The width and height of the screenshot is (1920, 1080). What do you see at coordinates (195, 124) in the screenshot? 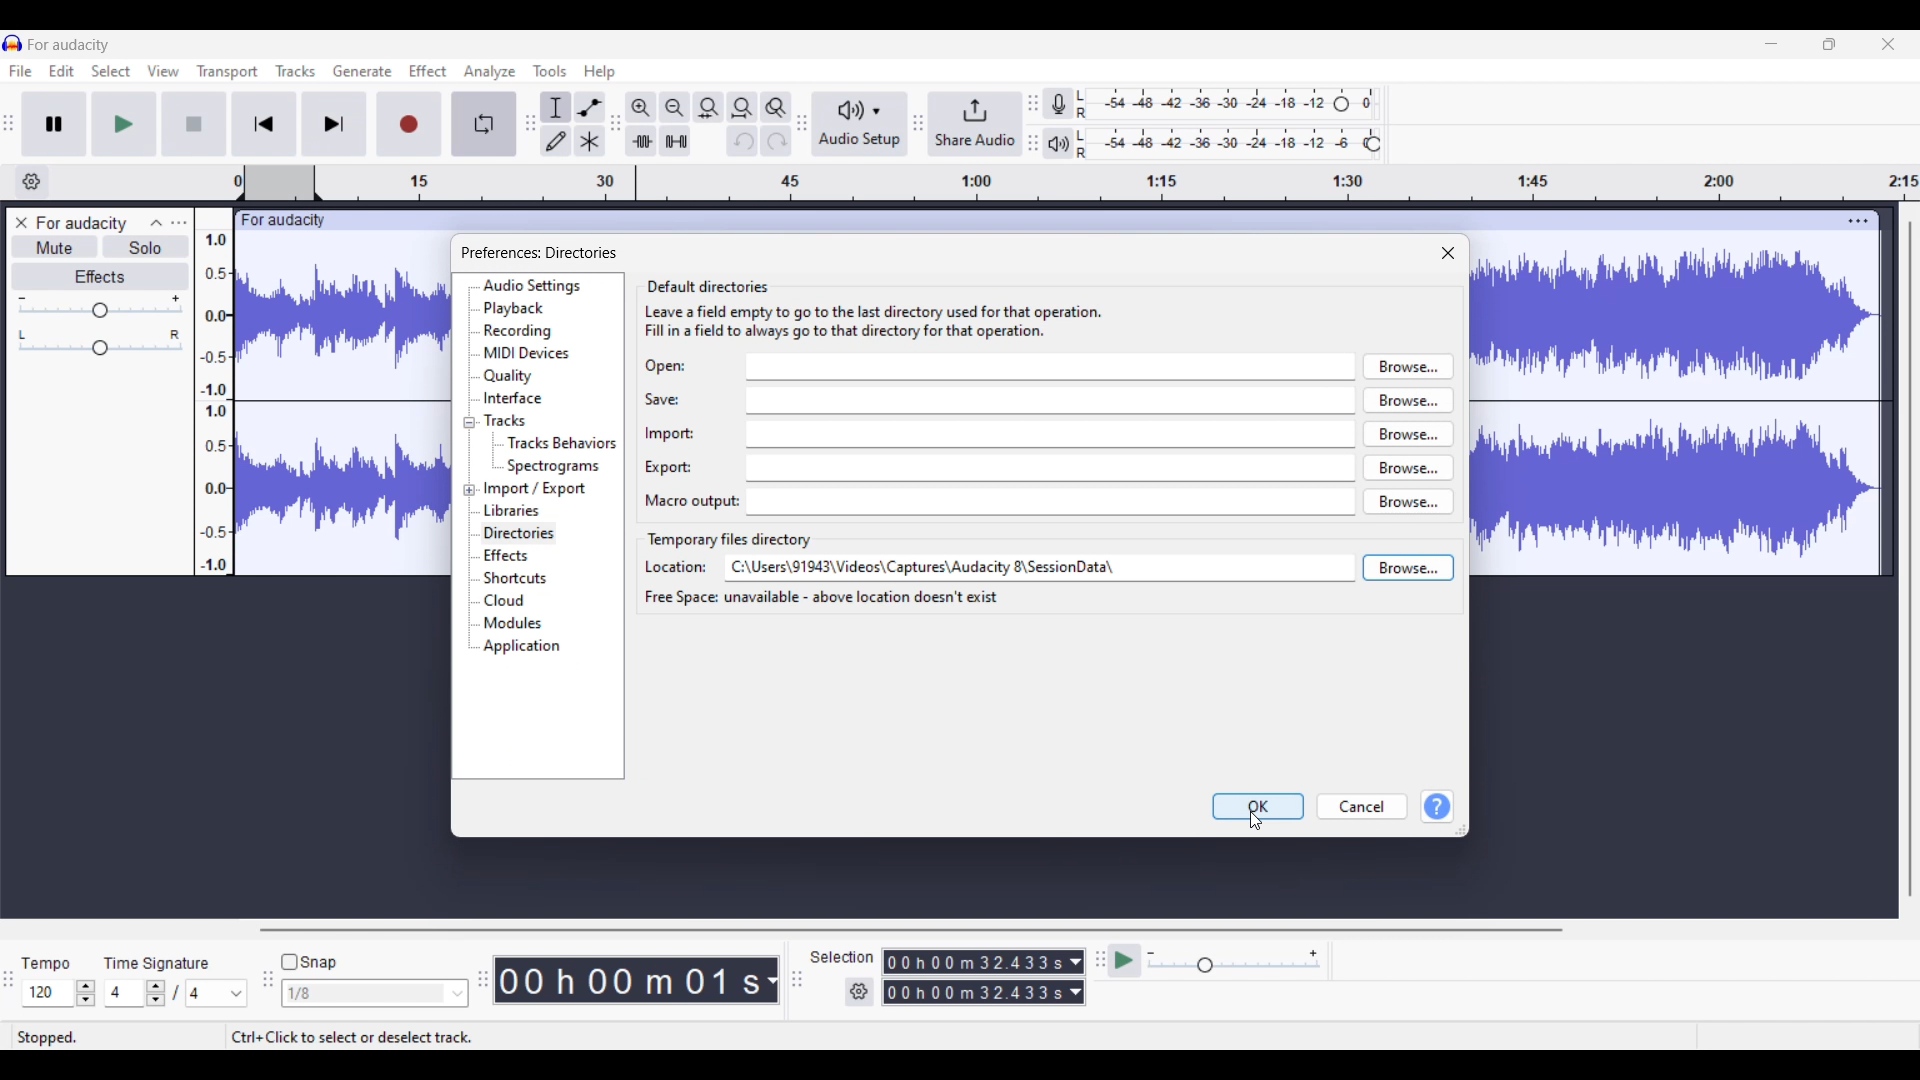
I see `Stop` at bounding box center [195, 124].